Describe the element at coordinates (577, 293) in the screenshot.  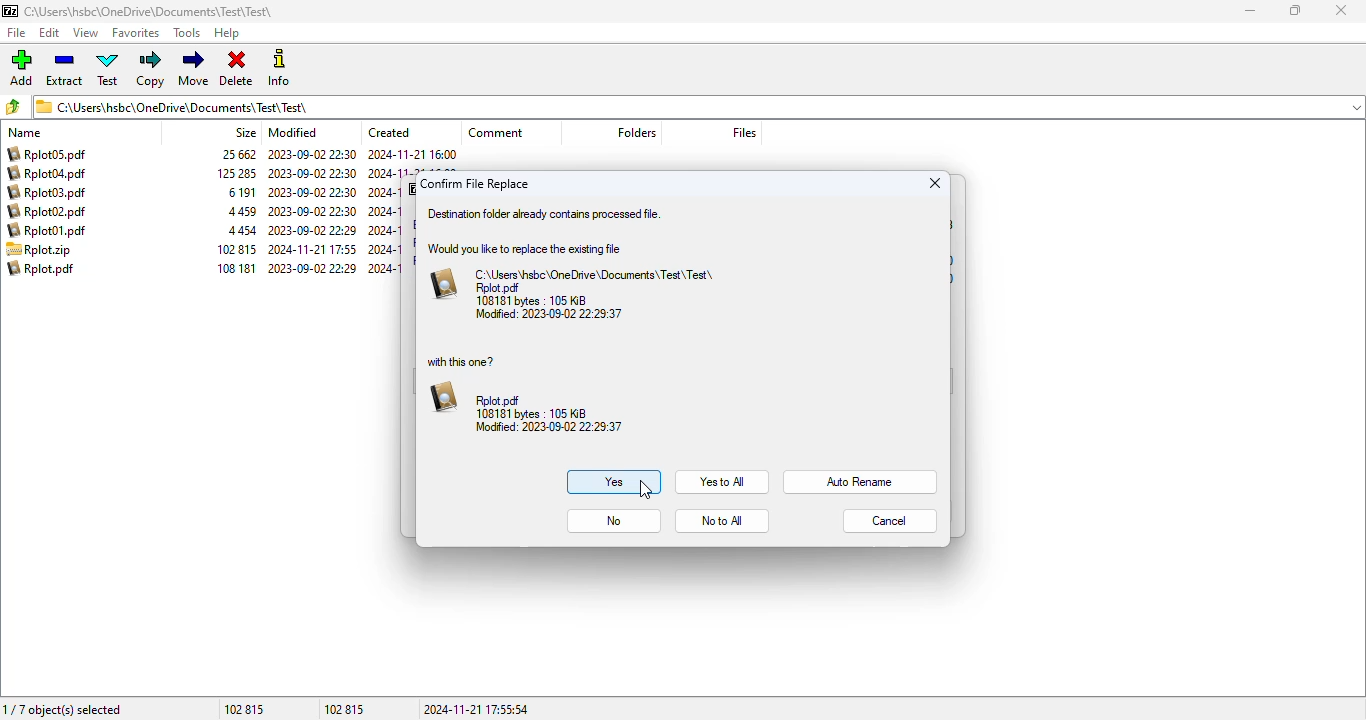
I see `C:\Users\hsbc'\OneDrive\Documents\ Test \Test\
Fplot pdf

108181 bytes 105 KB.

‘Modified: 2023-0902 22-29-37` at that location.